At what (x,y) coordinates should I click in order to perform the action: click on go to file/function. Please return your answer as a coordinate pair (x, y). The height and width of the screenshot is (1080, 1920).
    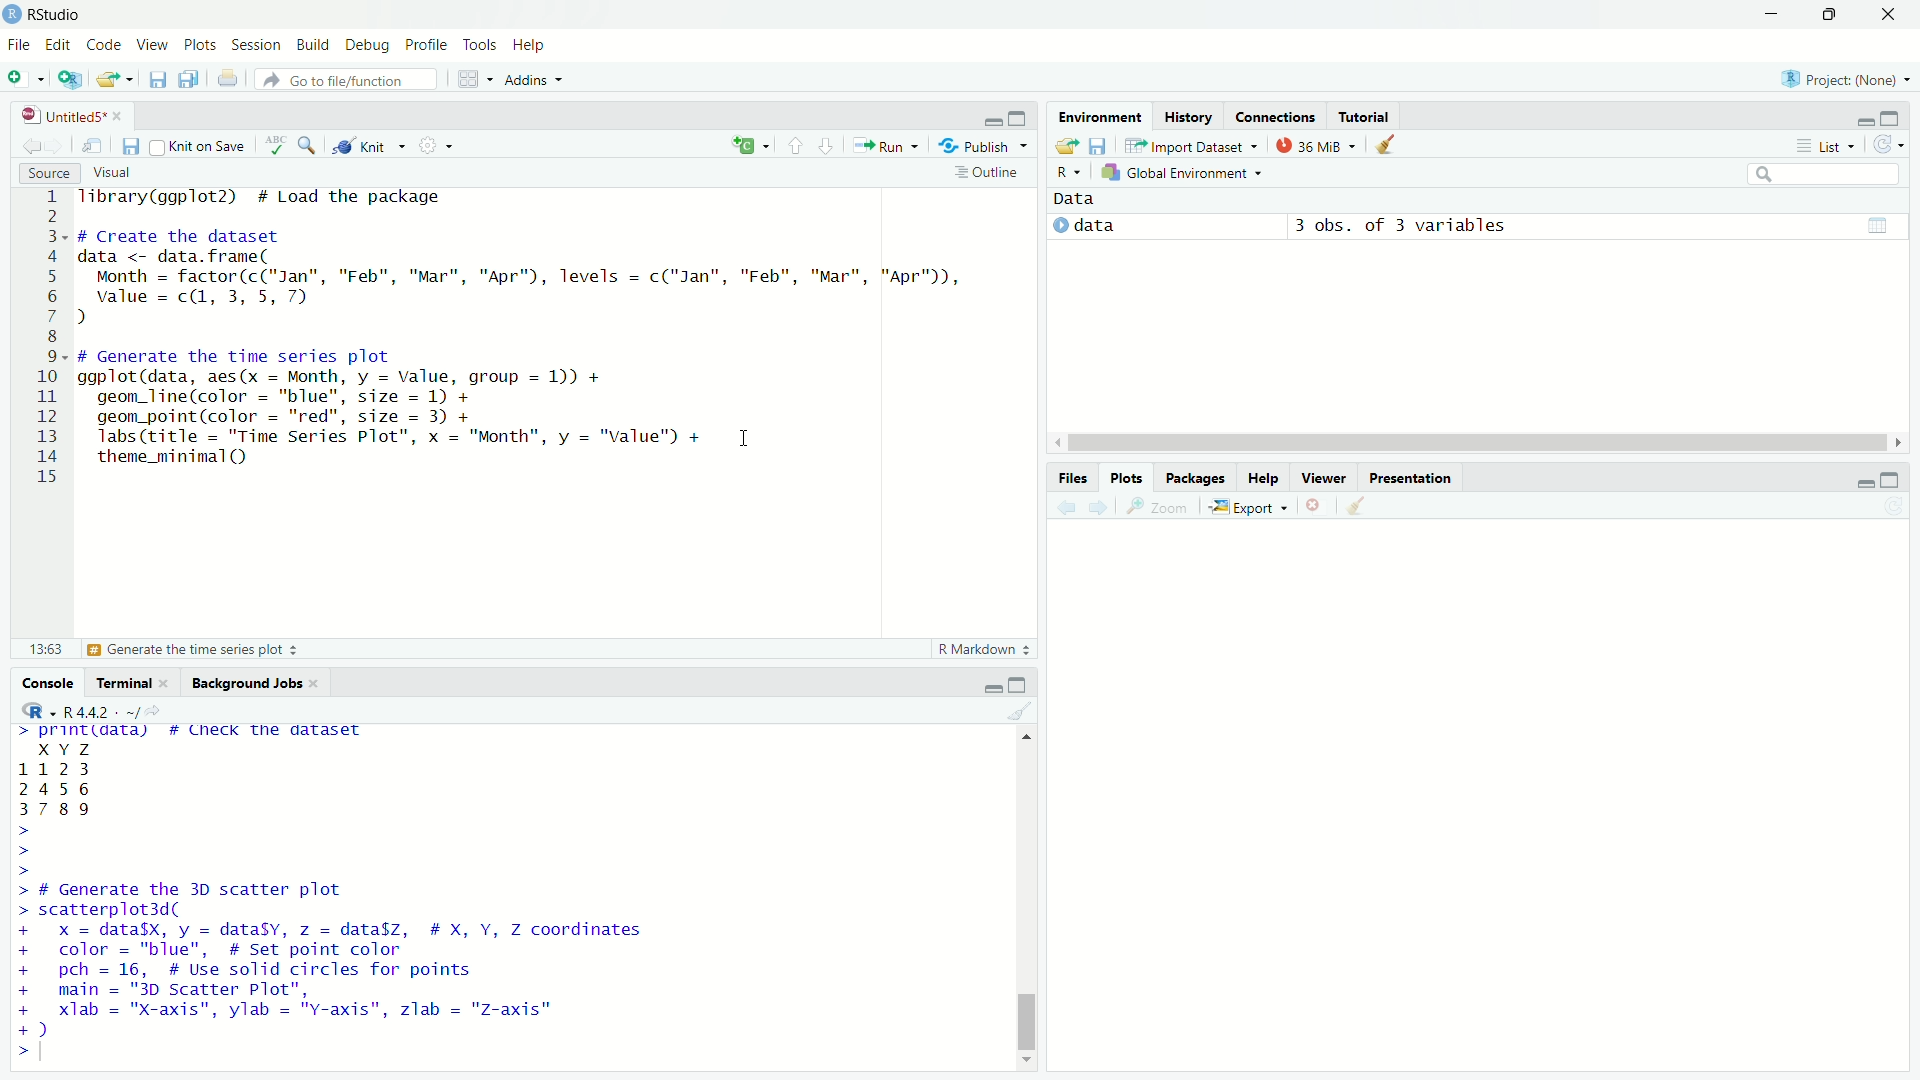
    Looking at the image, I should click on (348, 80).